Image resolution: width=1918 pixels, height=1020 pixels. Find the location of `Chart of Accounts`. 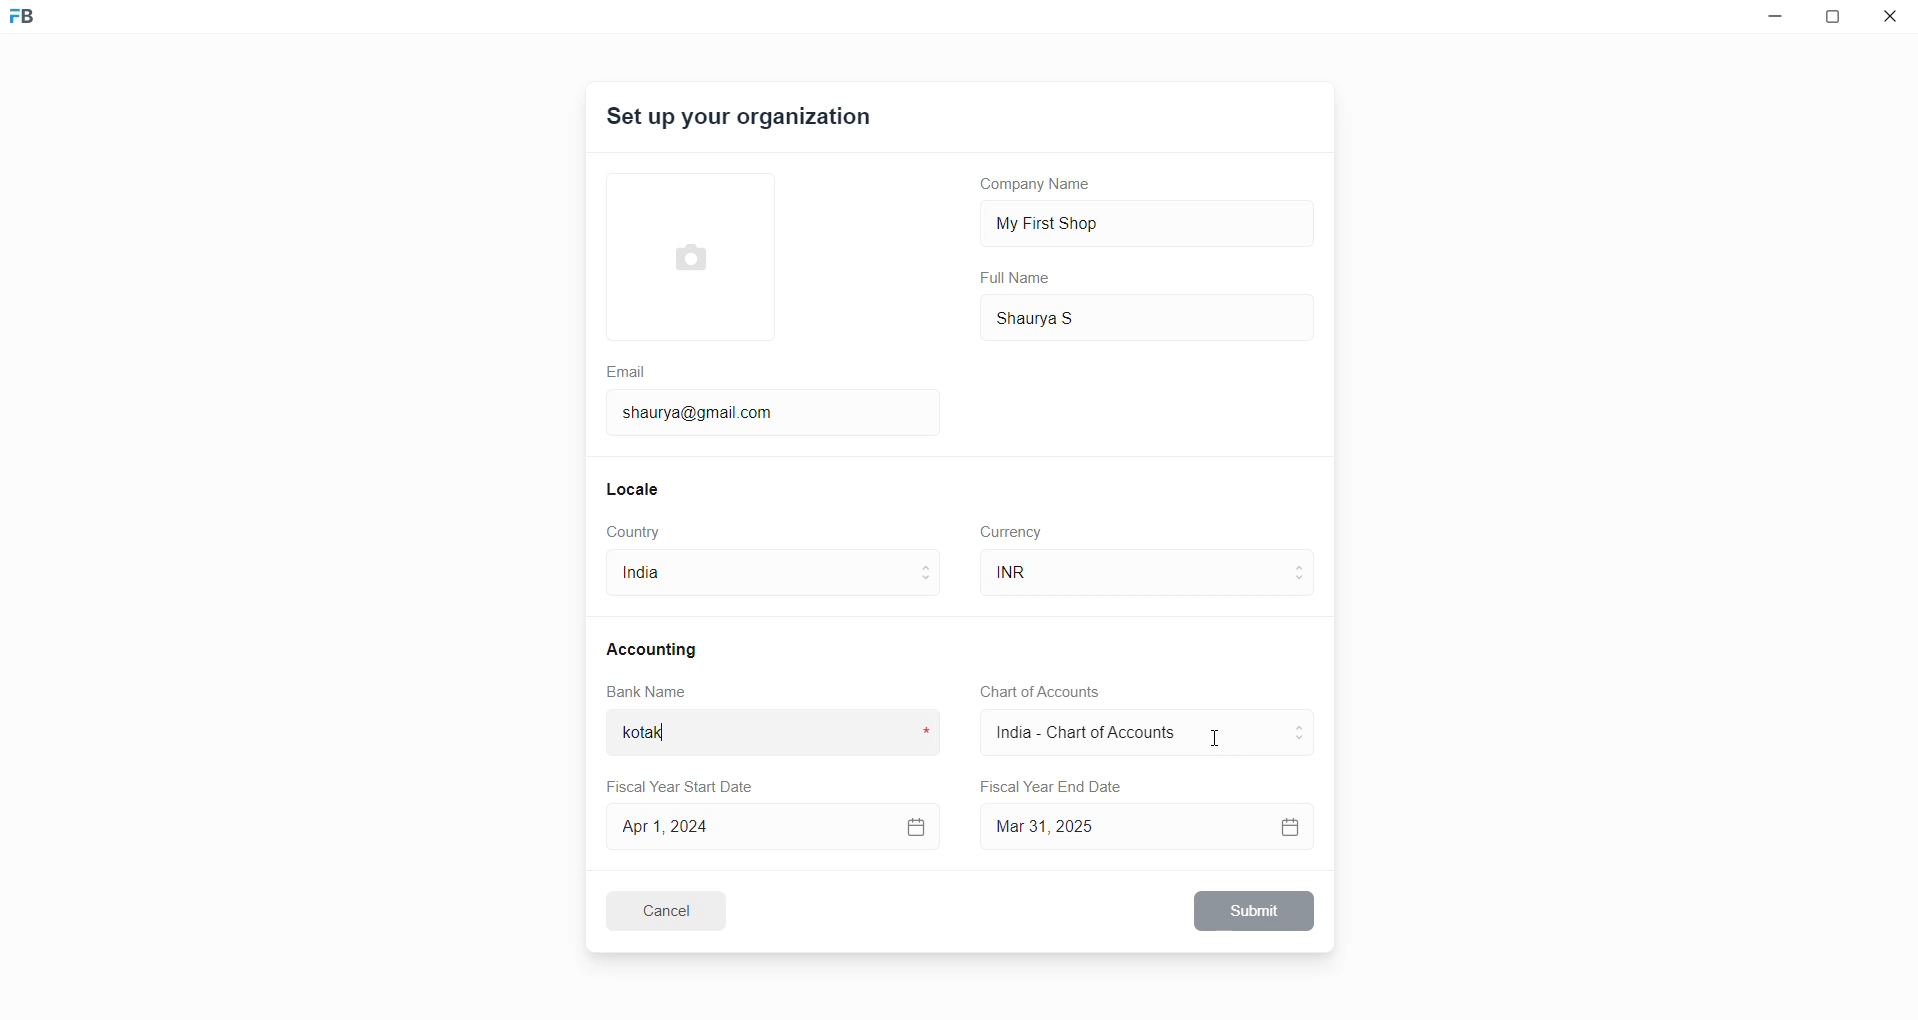

Chart of Accounts is located at coordinates (1034, 692).